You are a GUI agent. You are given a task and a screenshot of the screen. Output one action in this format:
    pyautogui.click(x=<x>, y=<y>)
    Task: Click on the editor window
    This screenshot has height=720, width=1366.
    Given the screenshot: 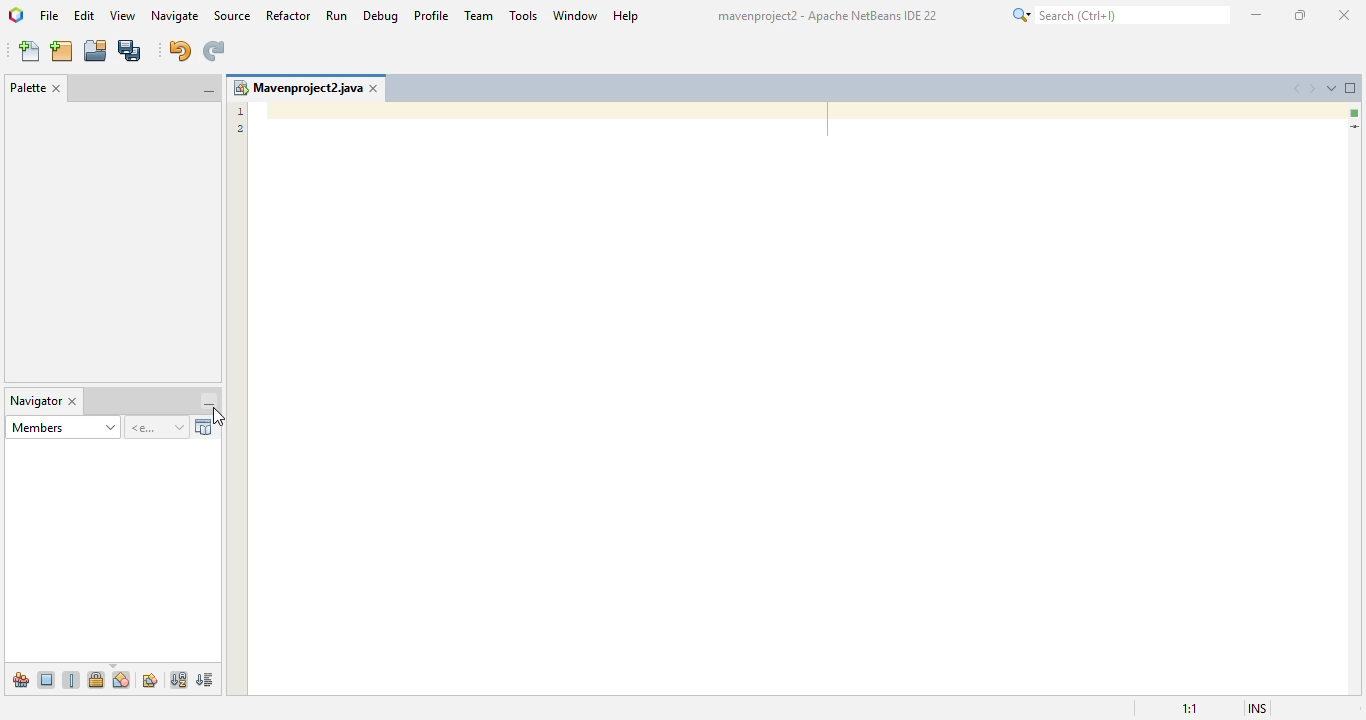 What is the action you would take?
    pyautogui.click(x=796, y=400)
    